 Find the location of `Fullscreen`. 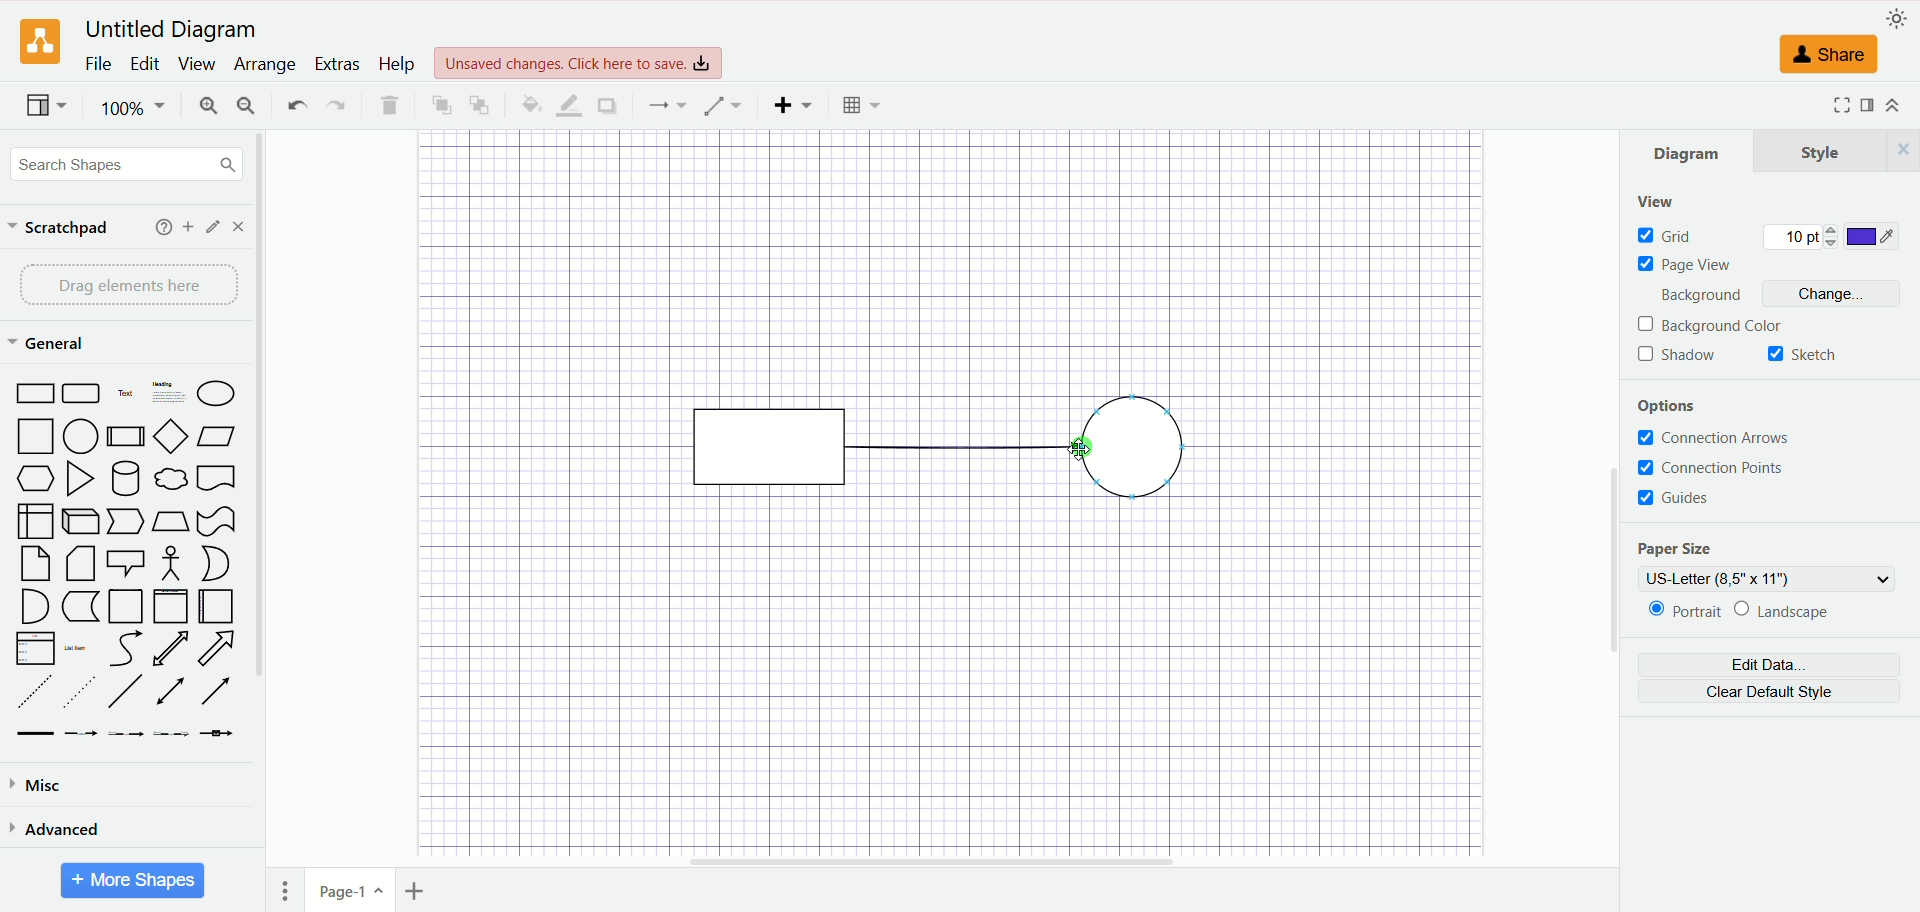

Fullscreen is located at coordinates (1837, 106).